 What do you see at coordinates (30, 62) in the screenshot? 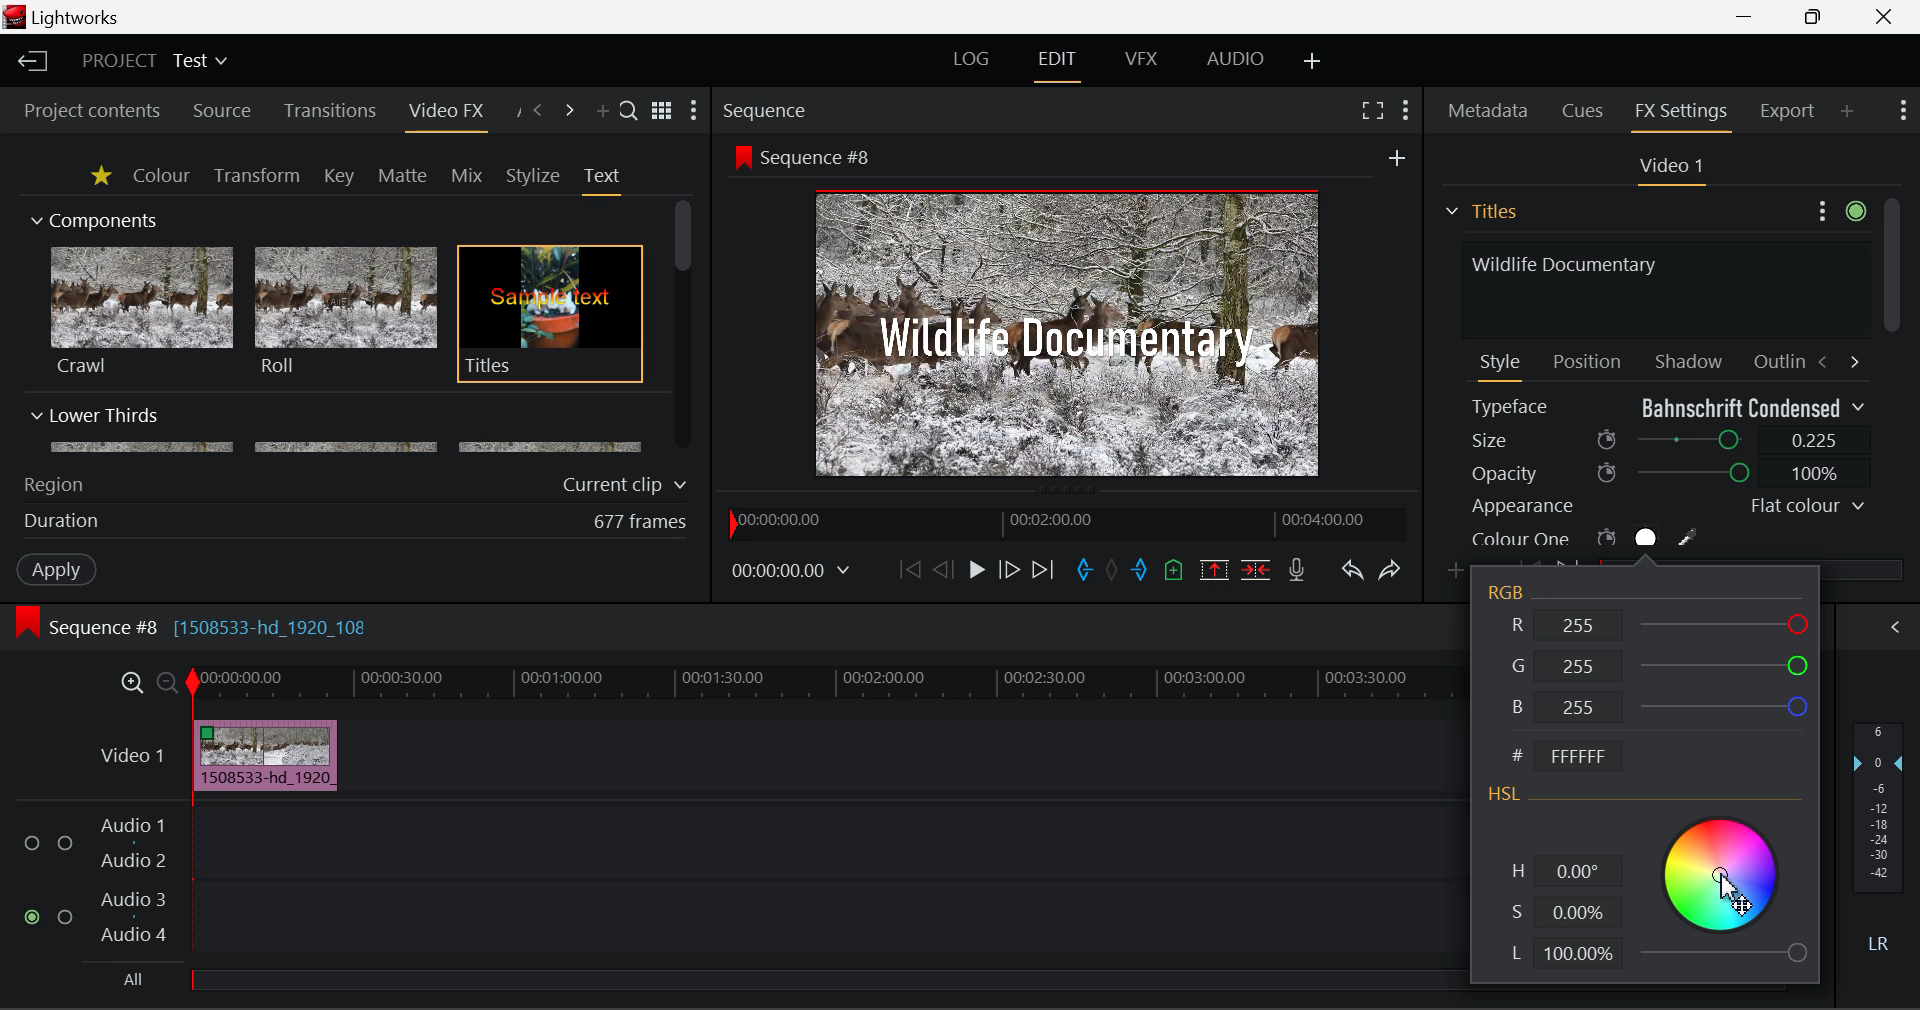
I see `Back to Homepage` at bounding box center [30, 62].